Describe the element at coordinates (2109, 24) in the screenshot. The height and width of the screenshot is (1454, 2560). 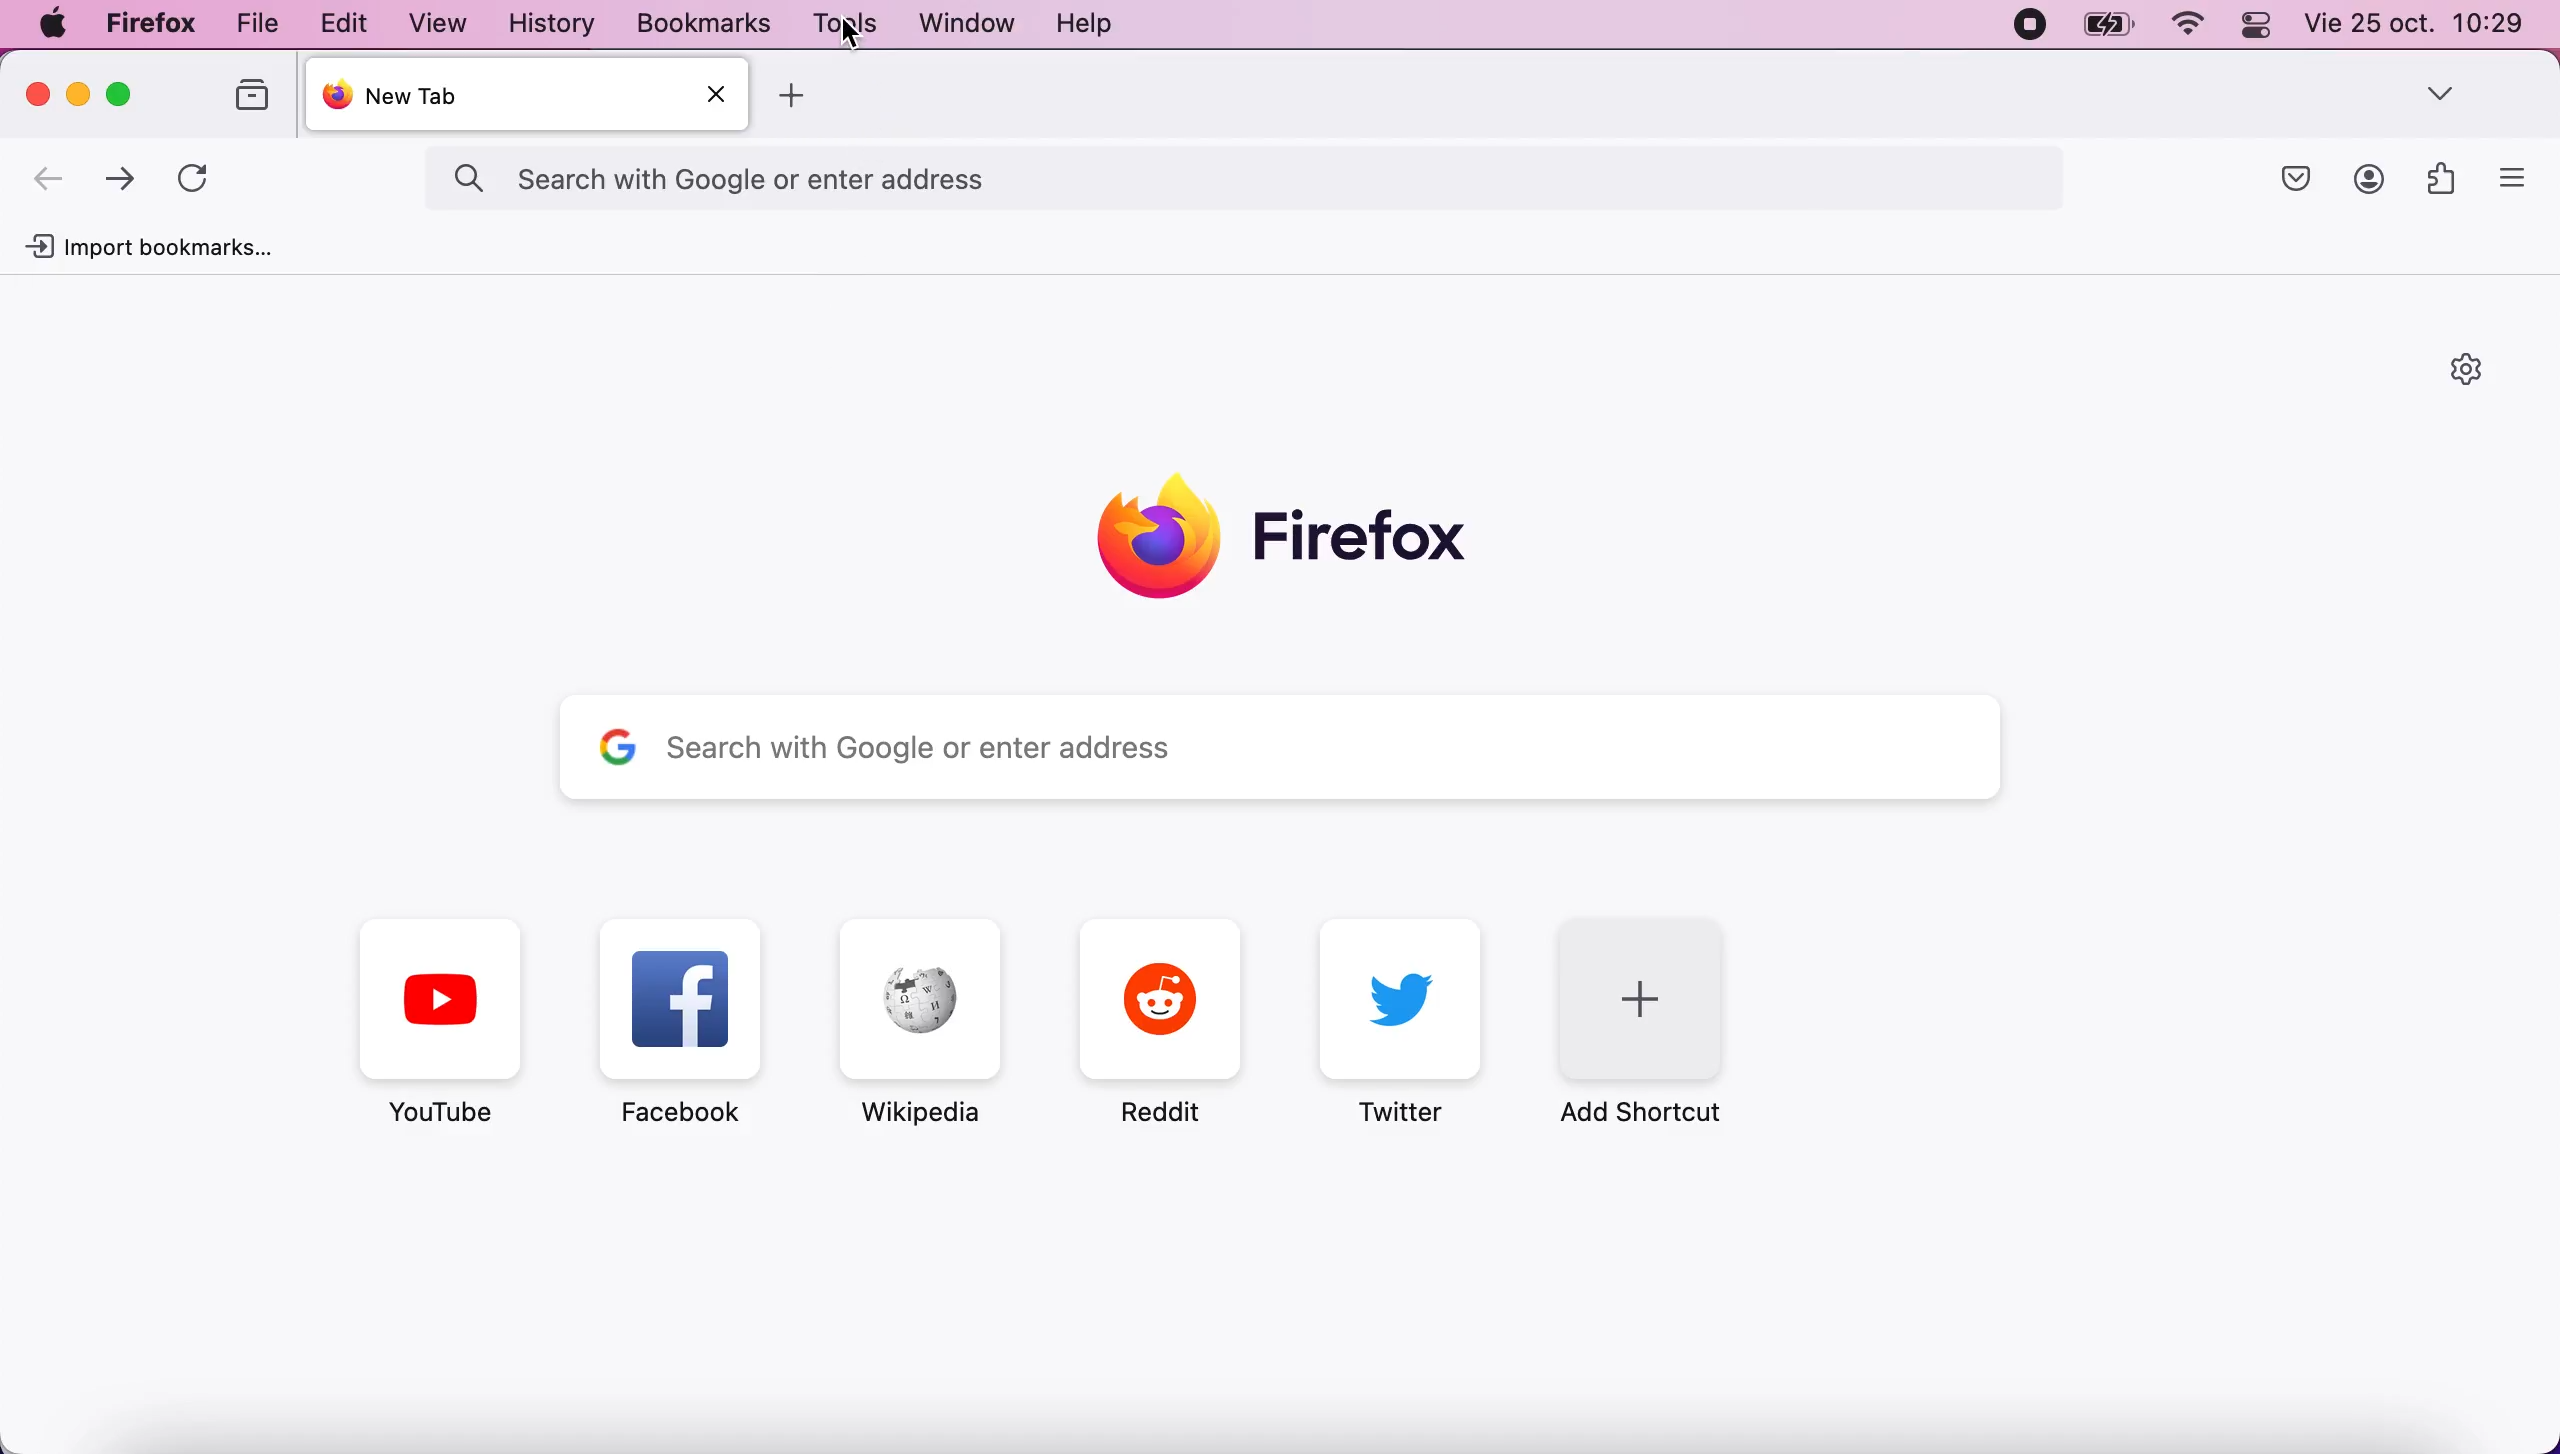
I see `Battery` at that location.